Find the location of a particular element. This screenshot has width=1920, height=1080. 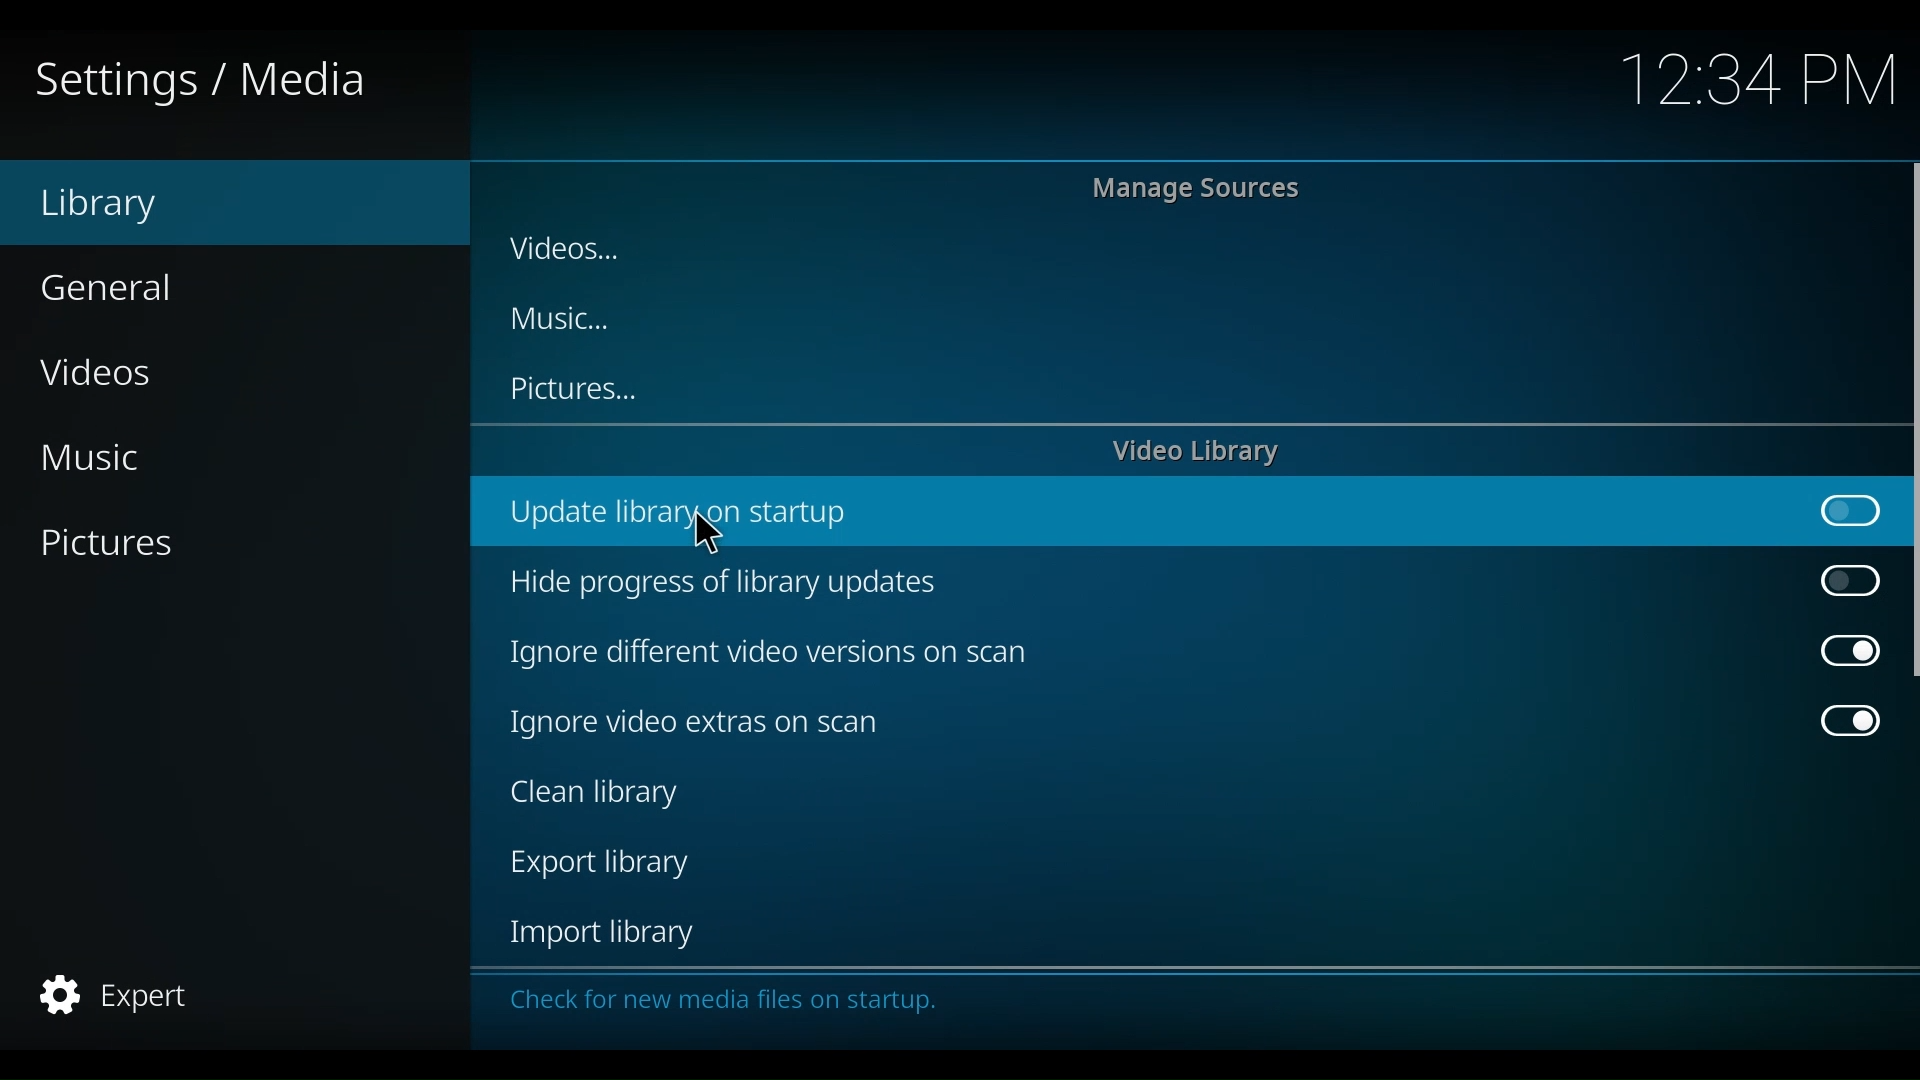

Update library on startup is located at coordinates (568, 509).